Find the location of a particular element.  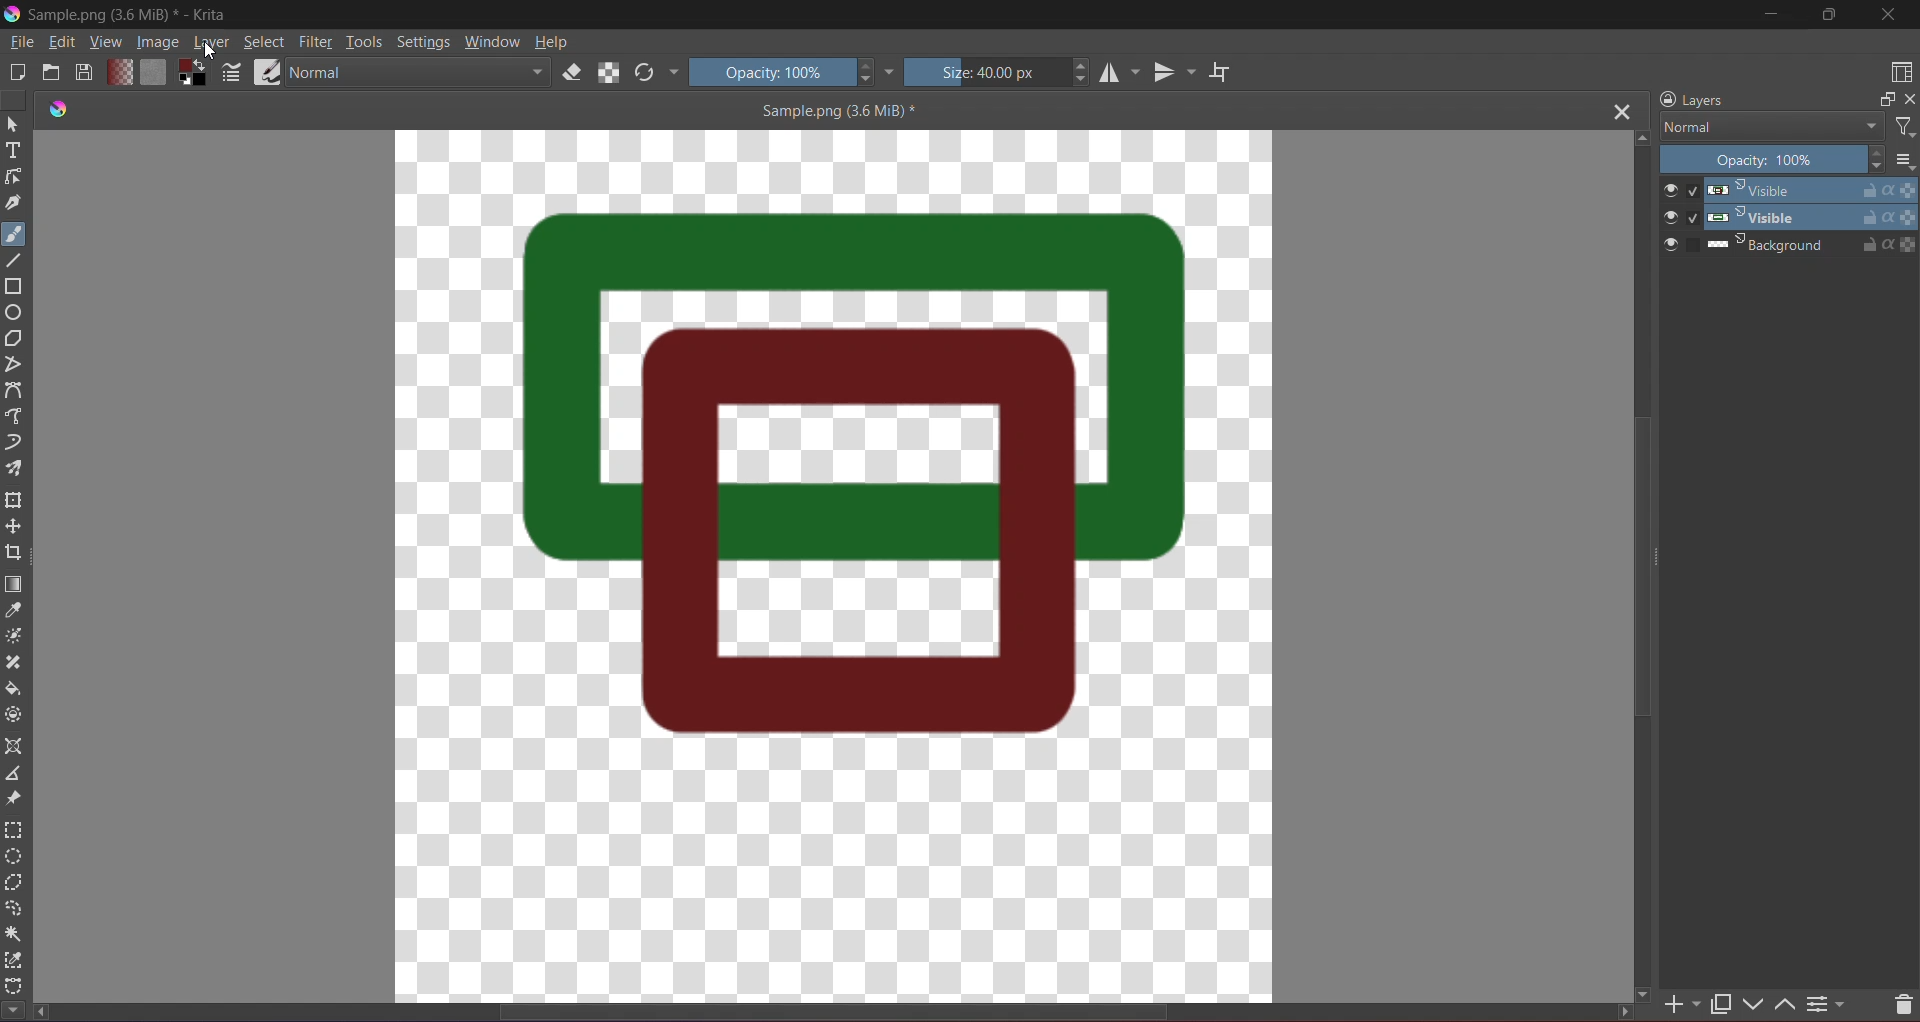

Crop is located at coordinates (14, 554).